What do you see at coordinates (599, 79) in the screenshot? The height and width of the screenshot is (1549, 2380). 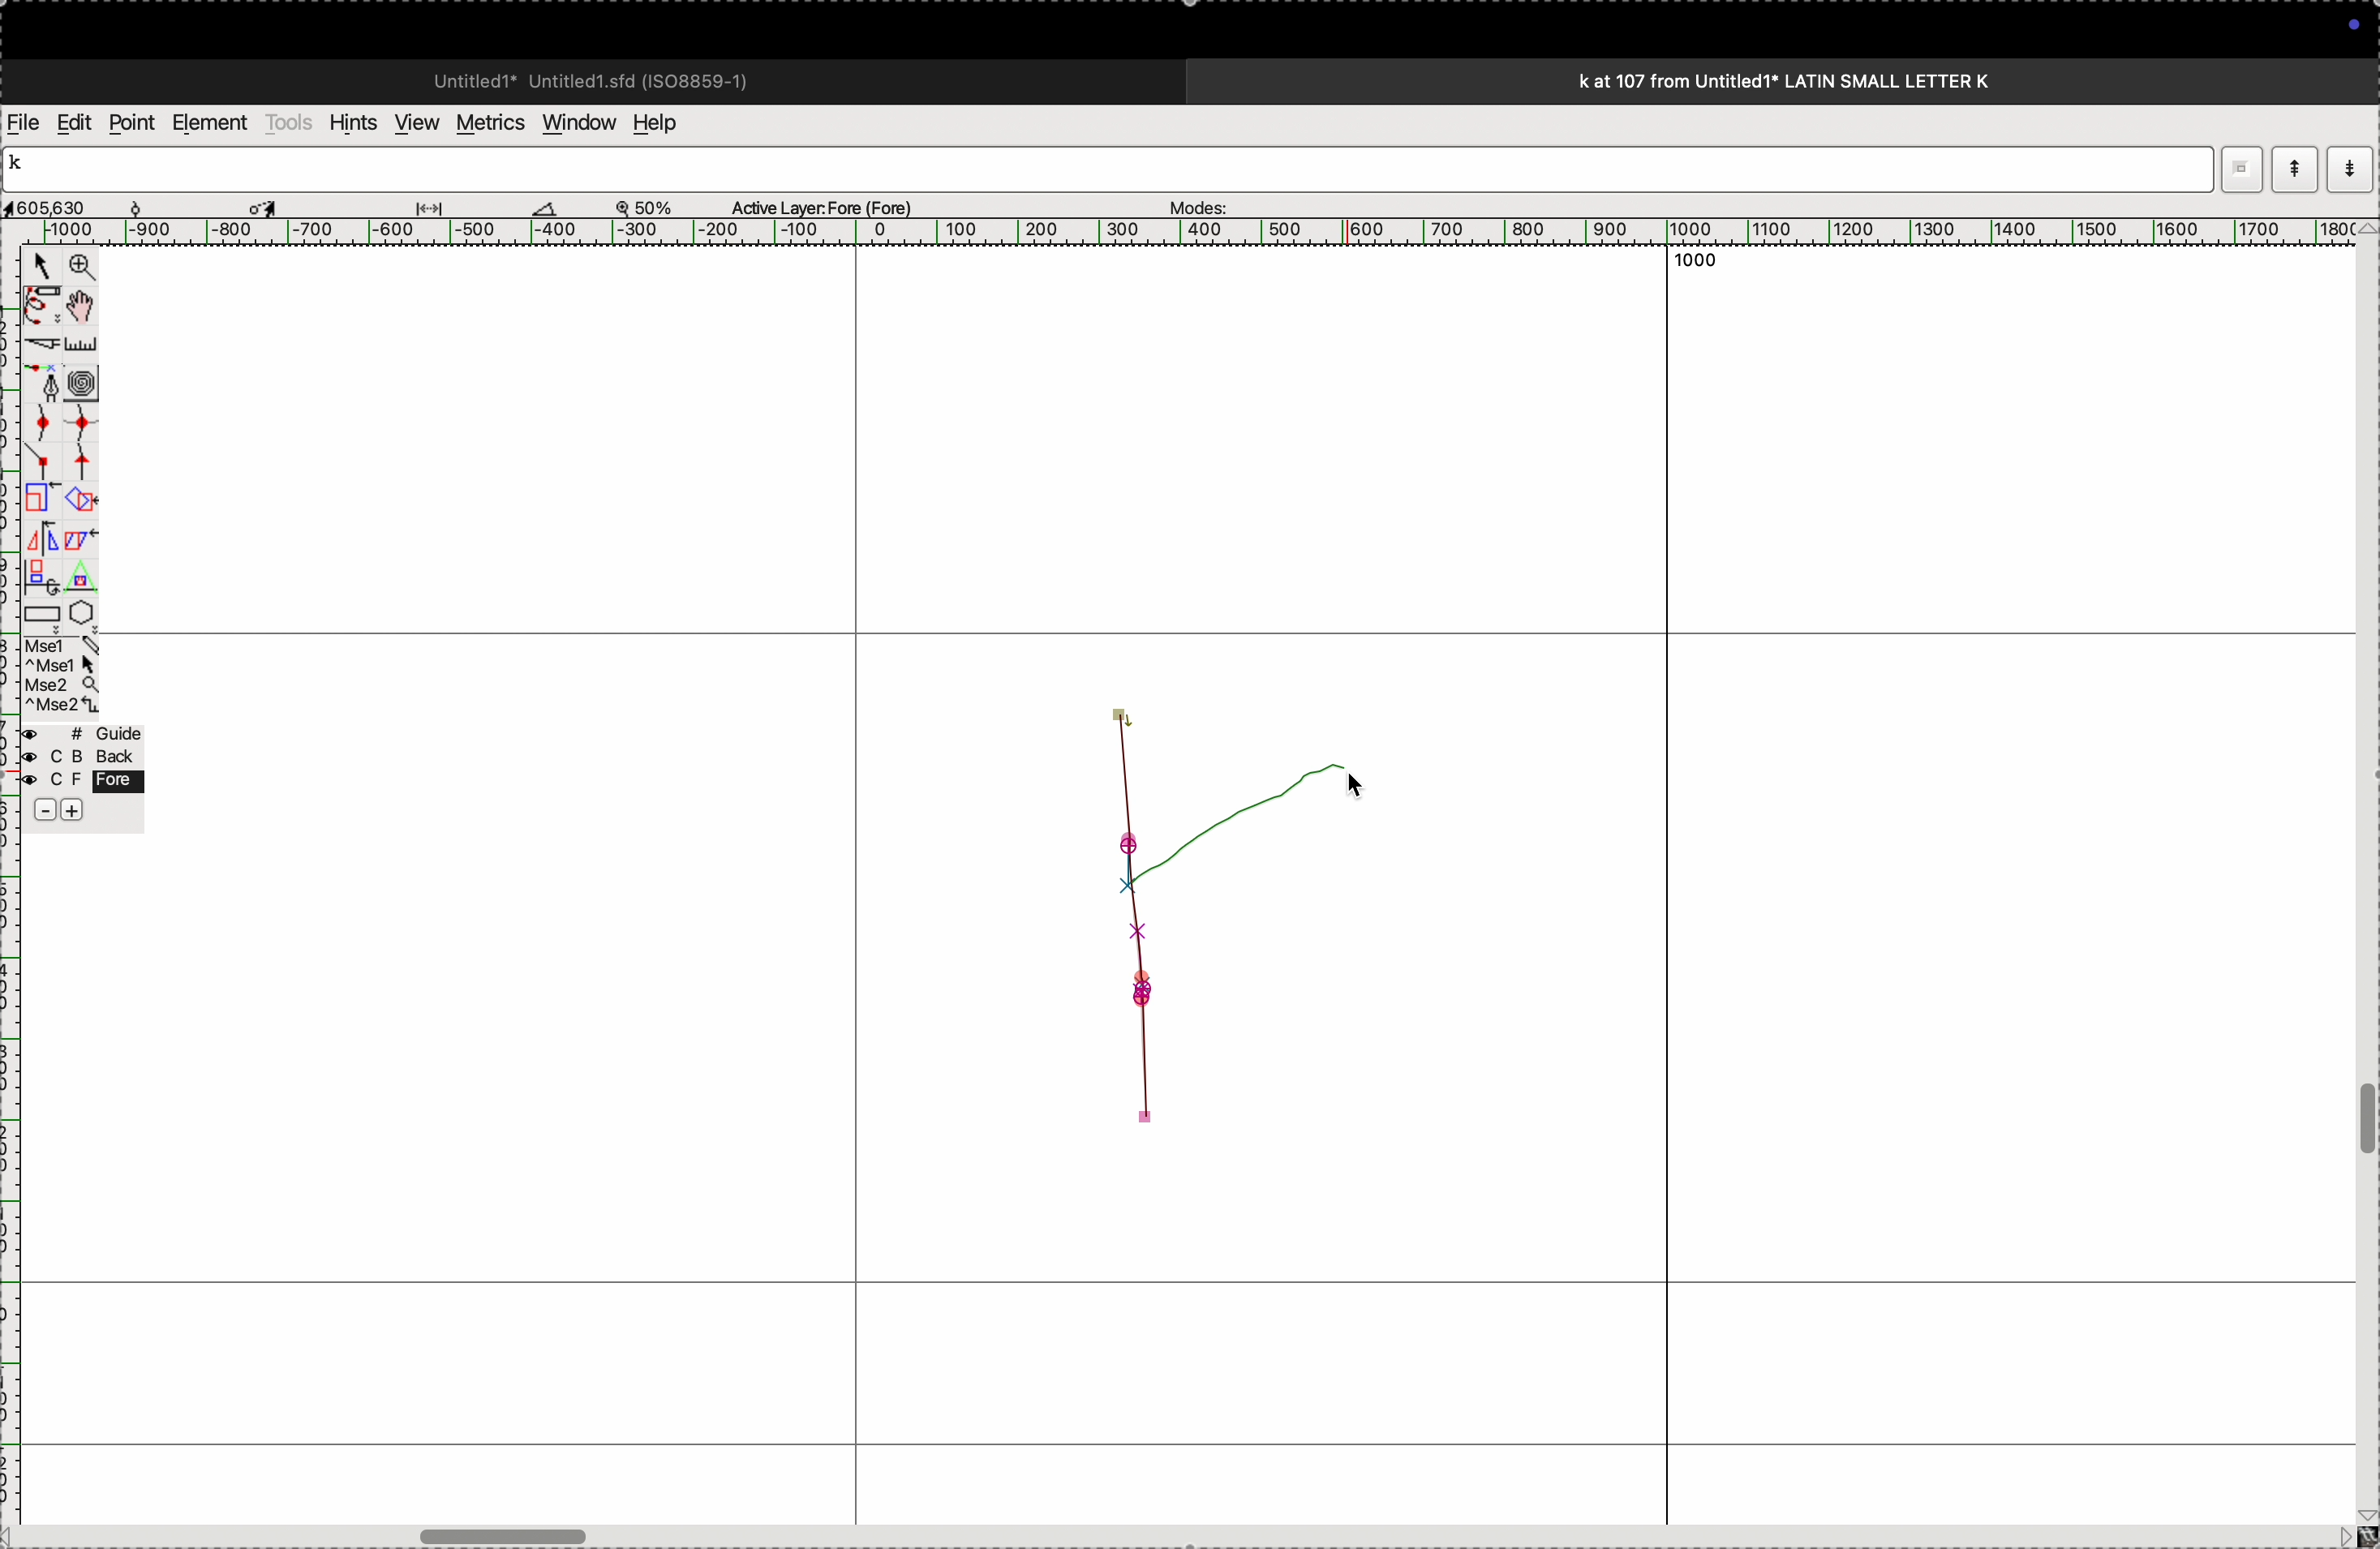 I see `untitled std` at bounding box center [599, 79].